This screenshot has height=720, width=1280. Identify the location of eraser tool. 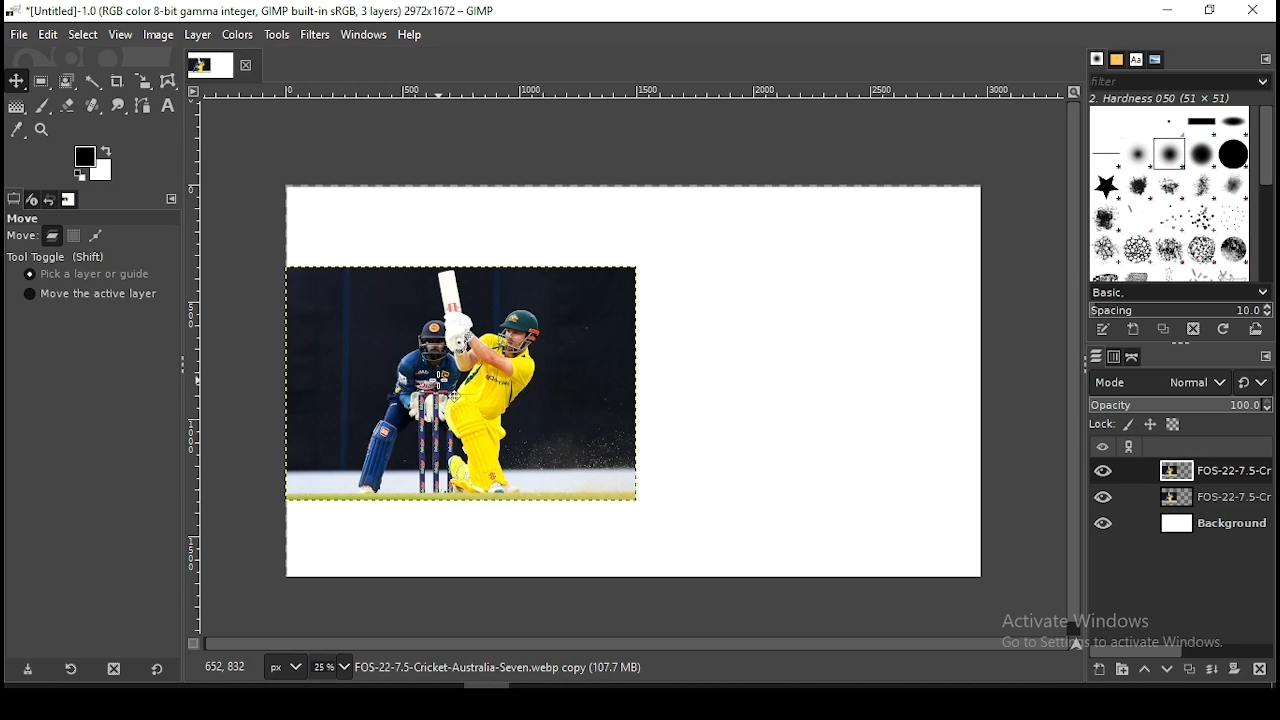
(63, 106).